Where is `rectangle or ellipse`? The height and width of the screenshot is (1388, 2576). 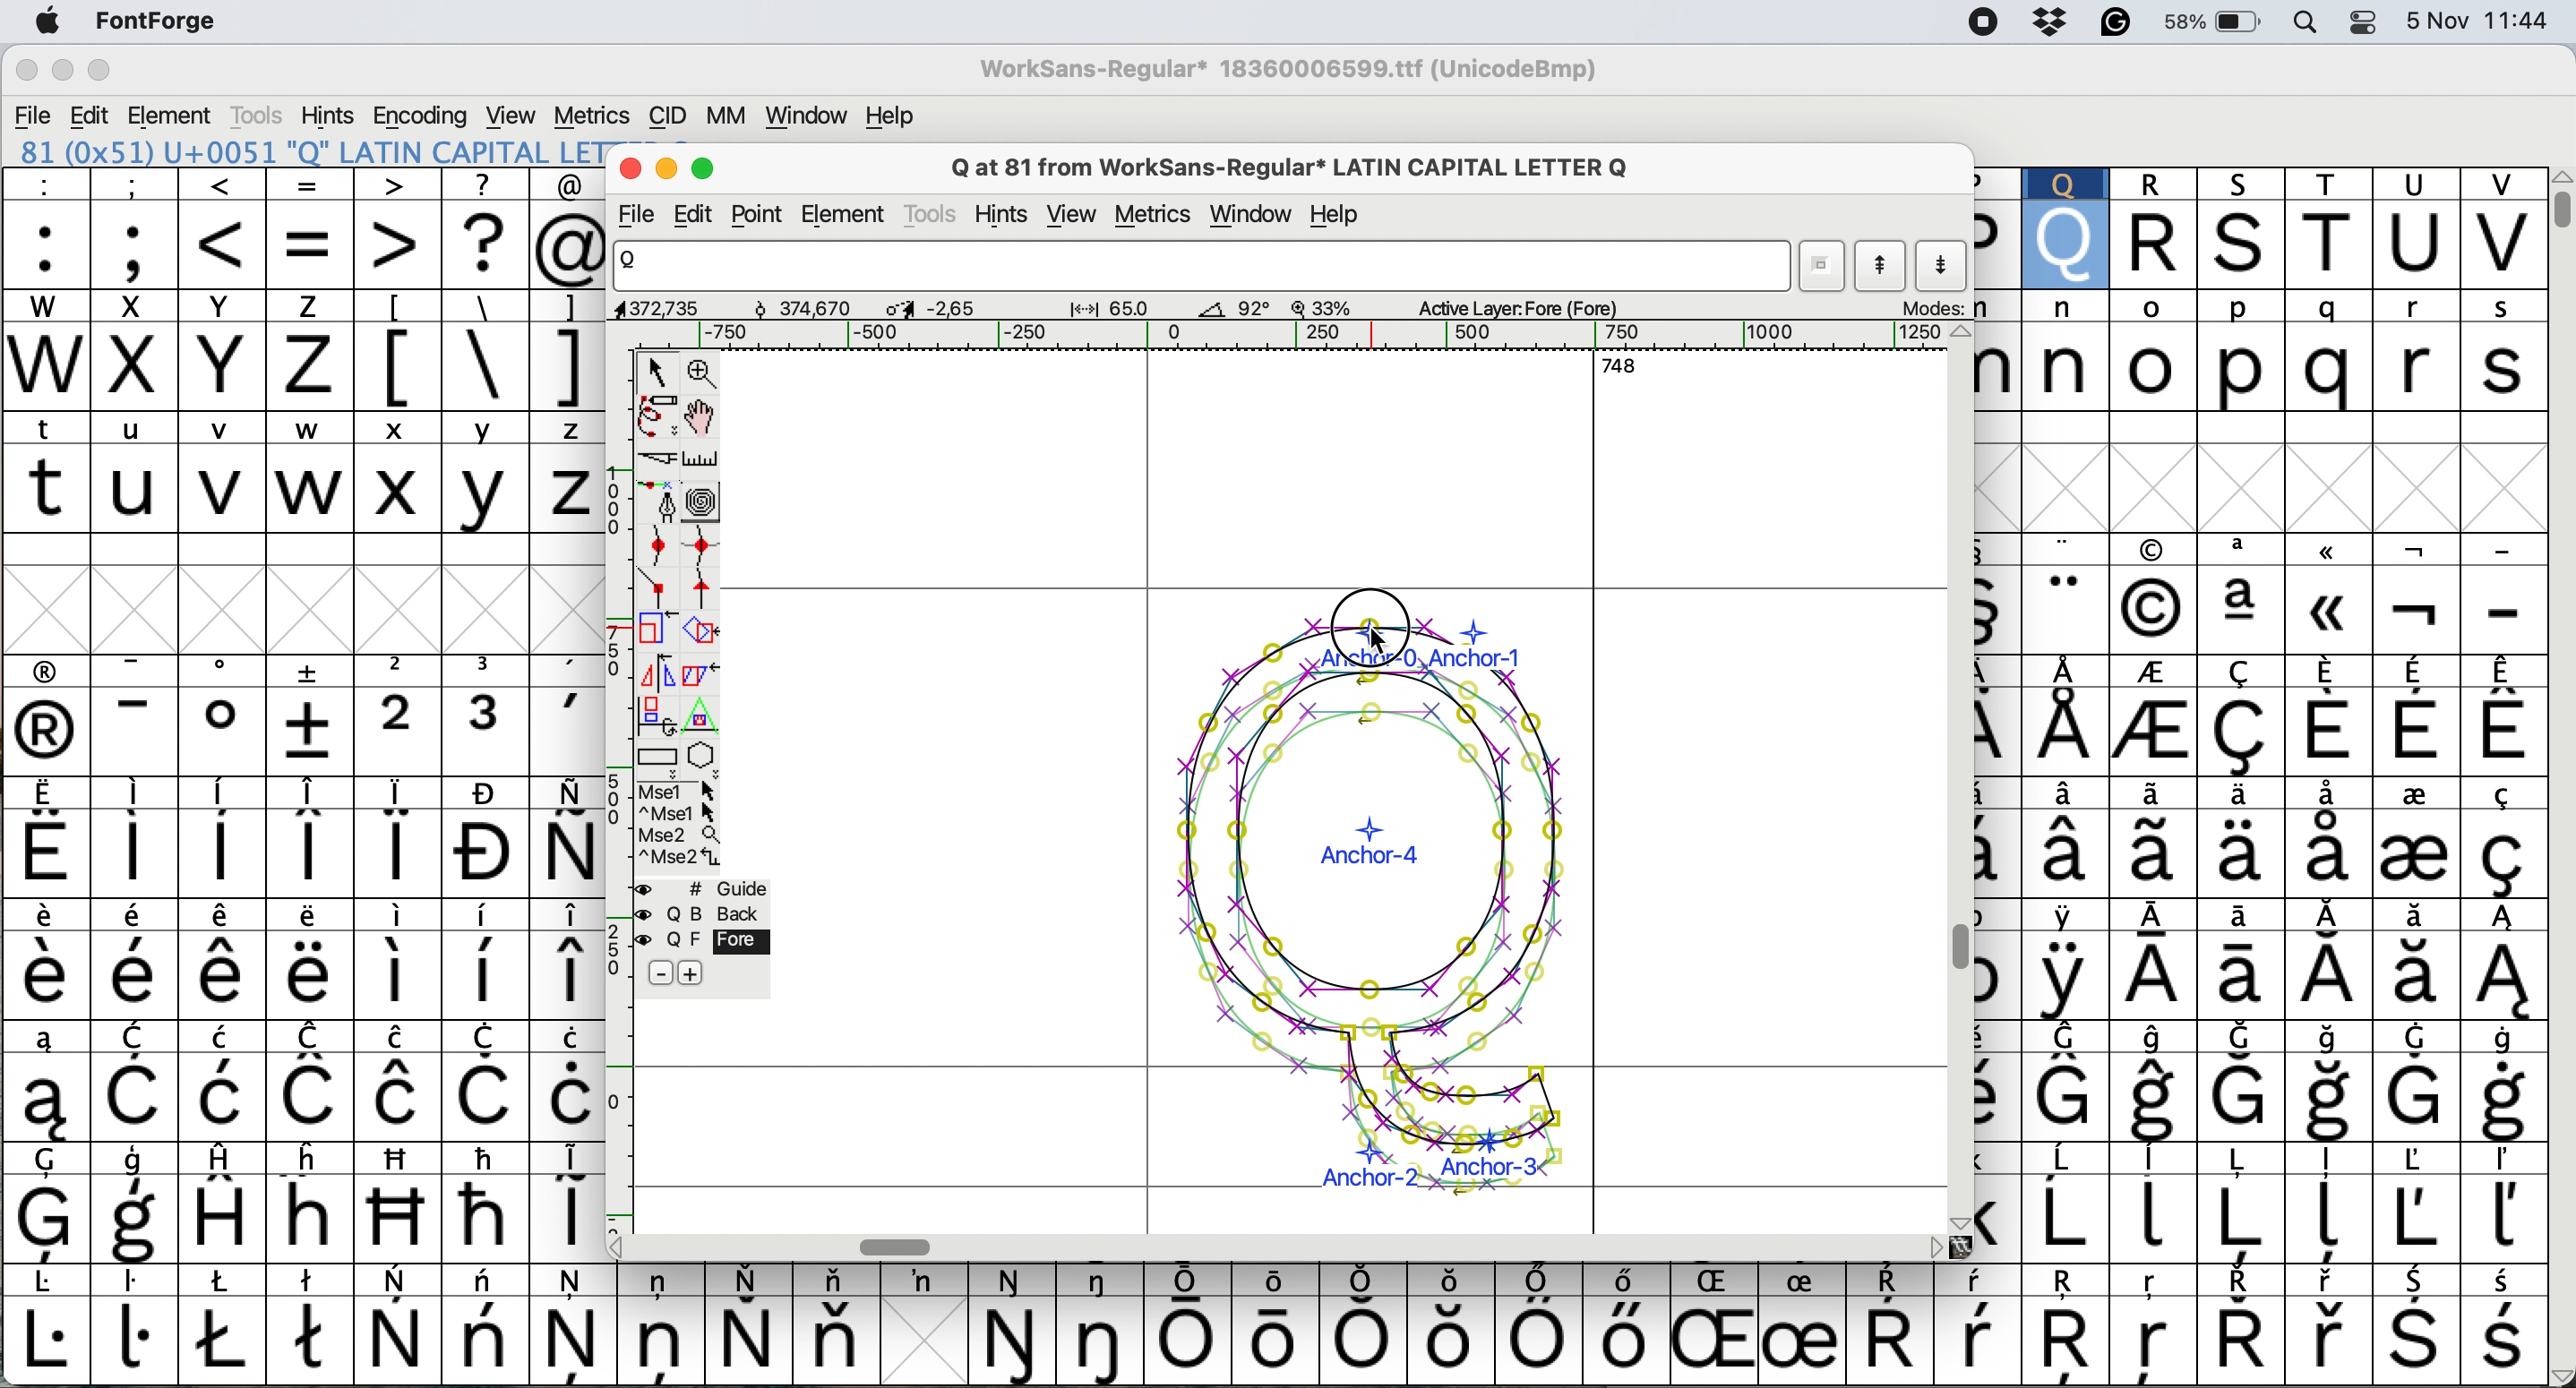
rectangle or ellipse is located at coordinates (659, 761).